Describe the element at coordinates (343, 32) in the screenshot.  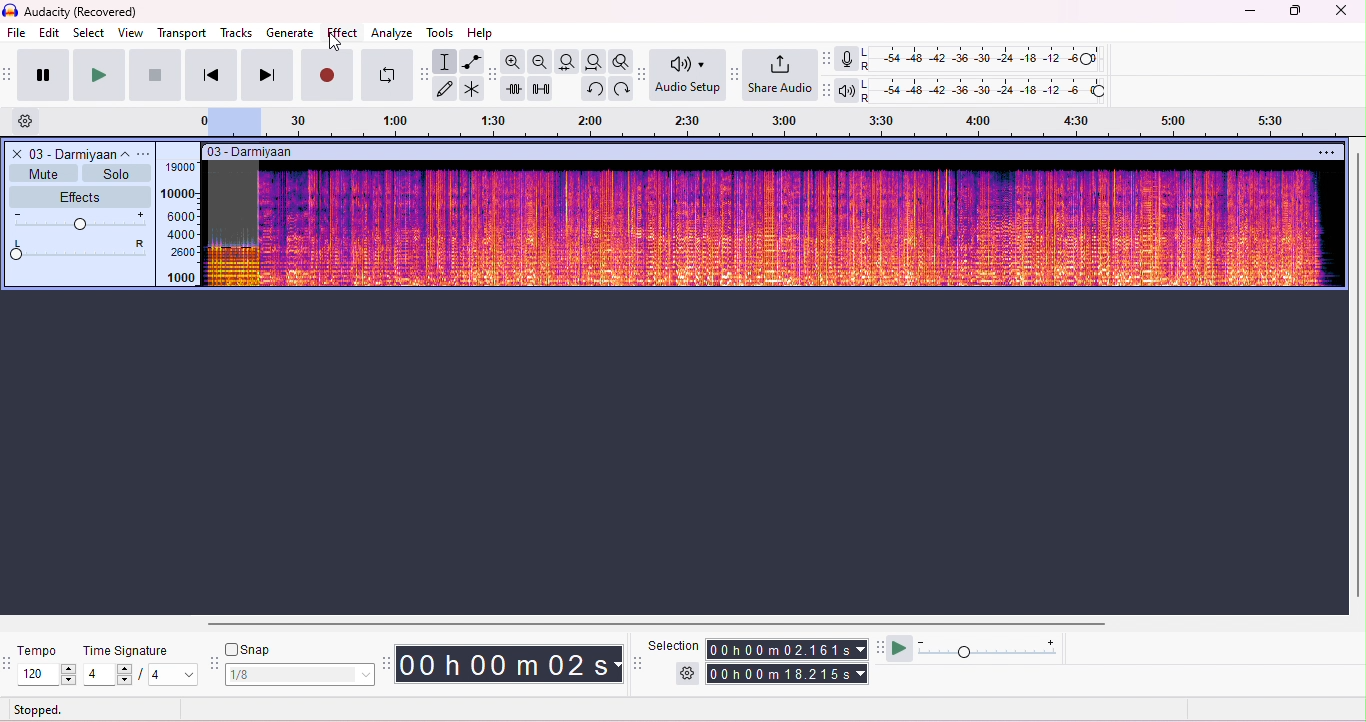
I see `effect` at that location.